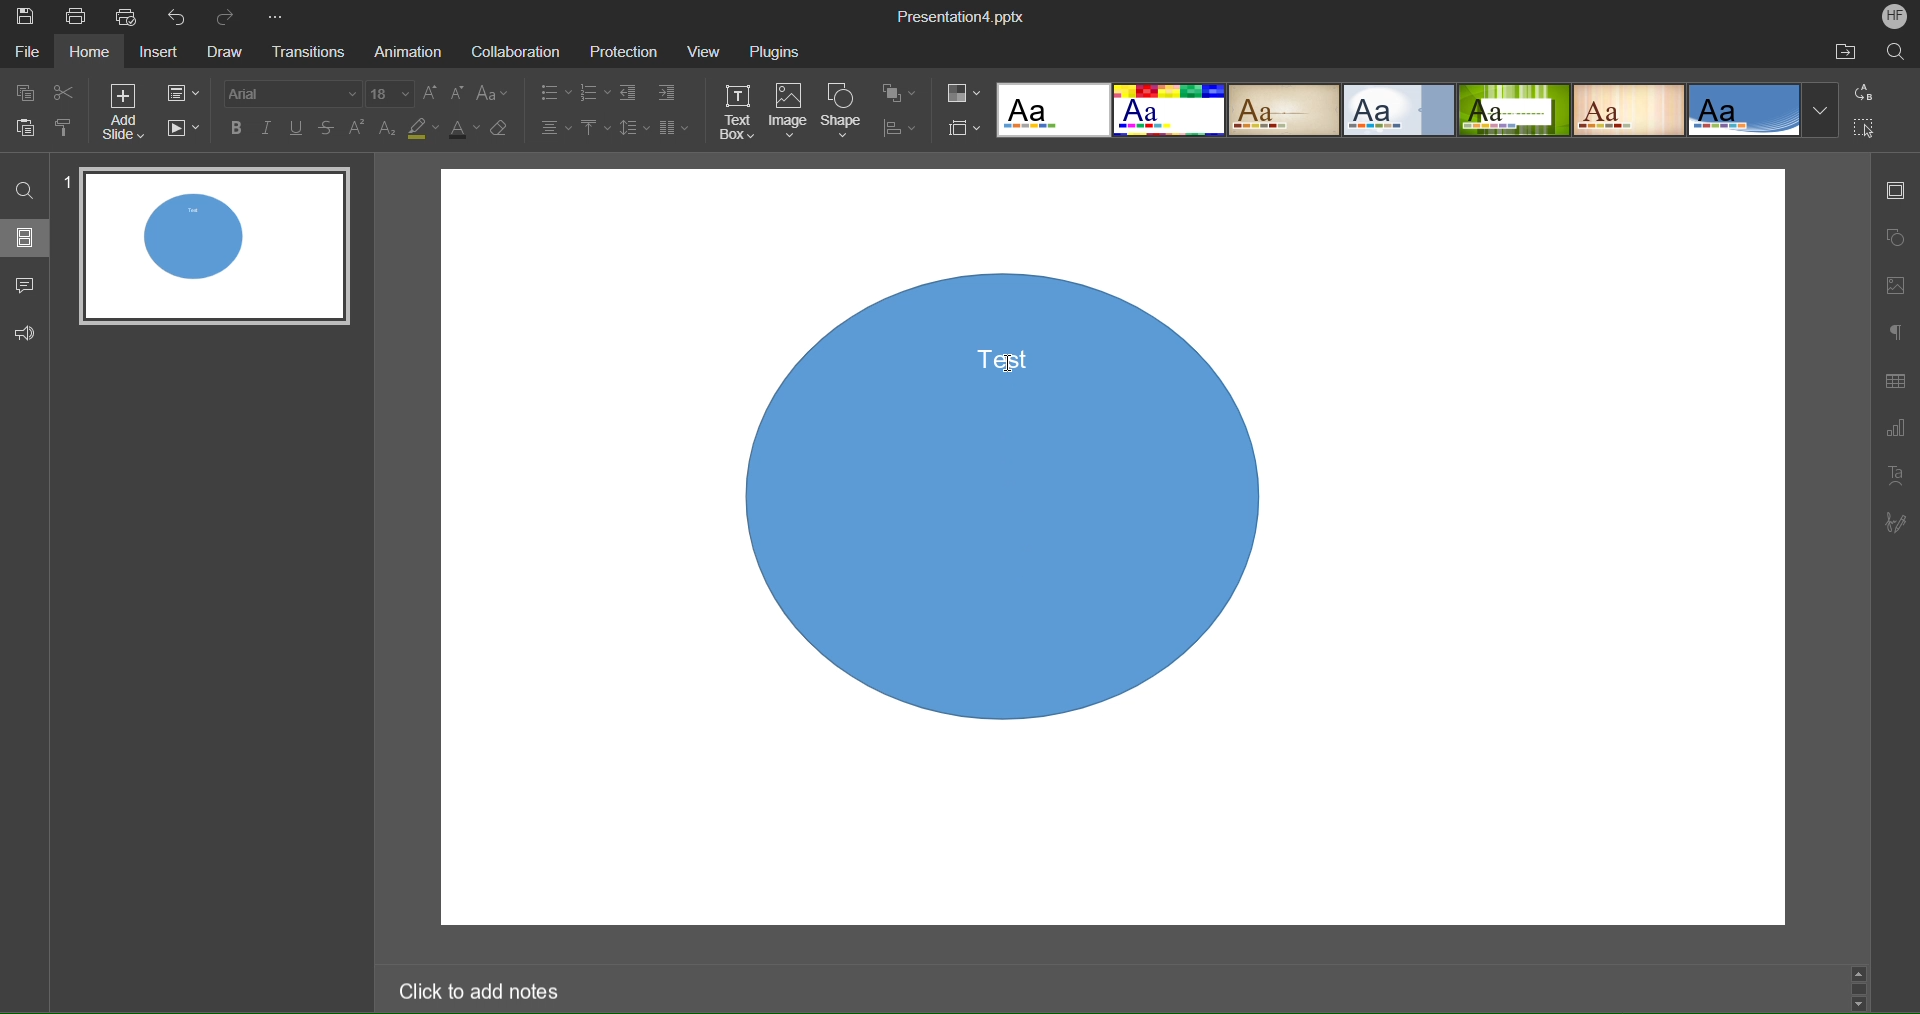 The height and width of the screenshot is (1014, 1920). What do you see at coordinates (179, 90) in the screenshot?
I see `Slide Settings` at bounding box center [179, 90].